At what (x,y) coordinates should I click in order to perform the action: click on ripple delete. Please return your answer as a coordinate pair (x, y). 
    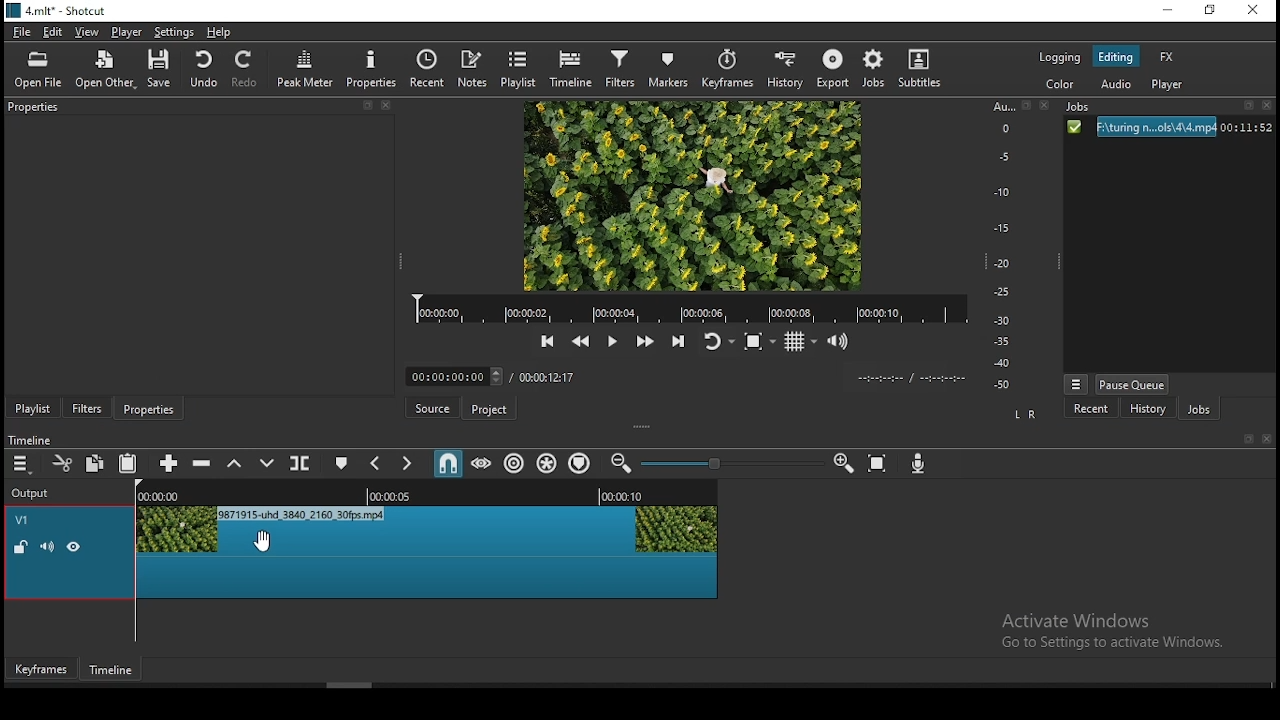
    Looking at the image, I should click on (203, 462).